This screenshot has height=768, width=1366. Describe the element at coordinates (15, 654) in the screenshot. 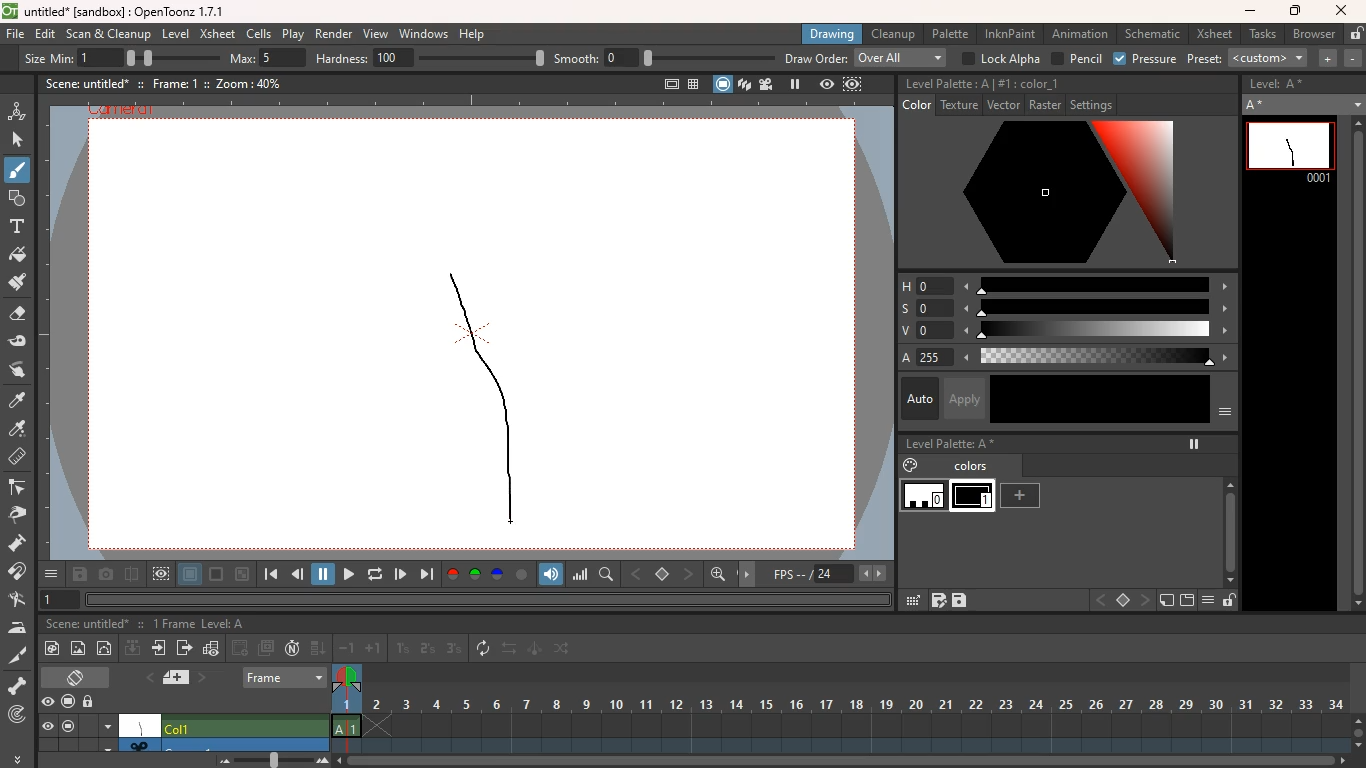

I see `cut` at that location.